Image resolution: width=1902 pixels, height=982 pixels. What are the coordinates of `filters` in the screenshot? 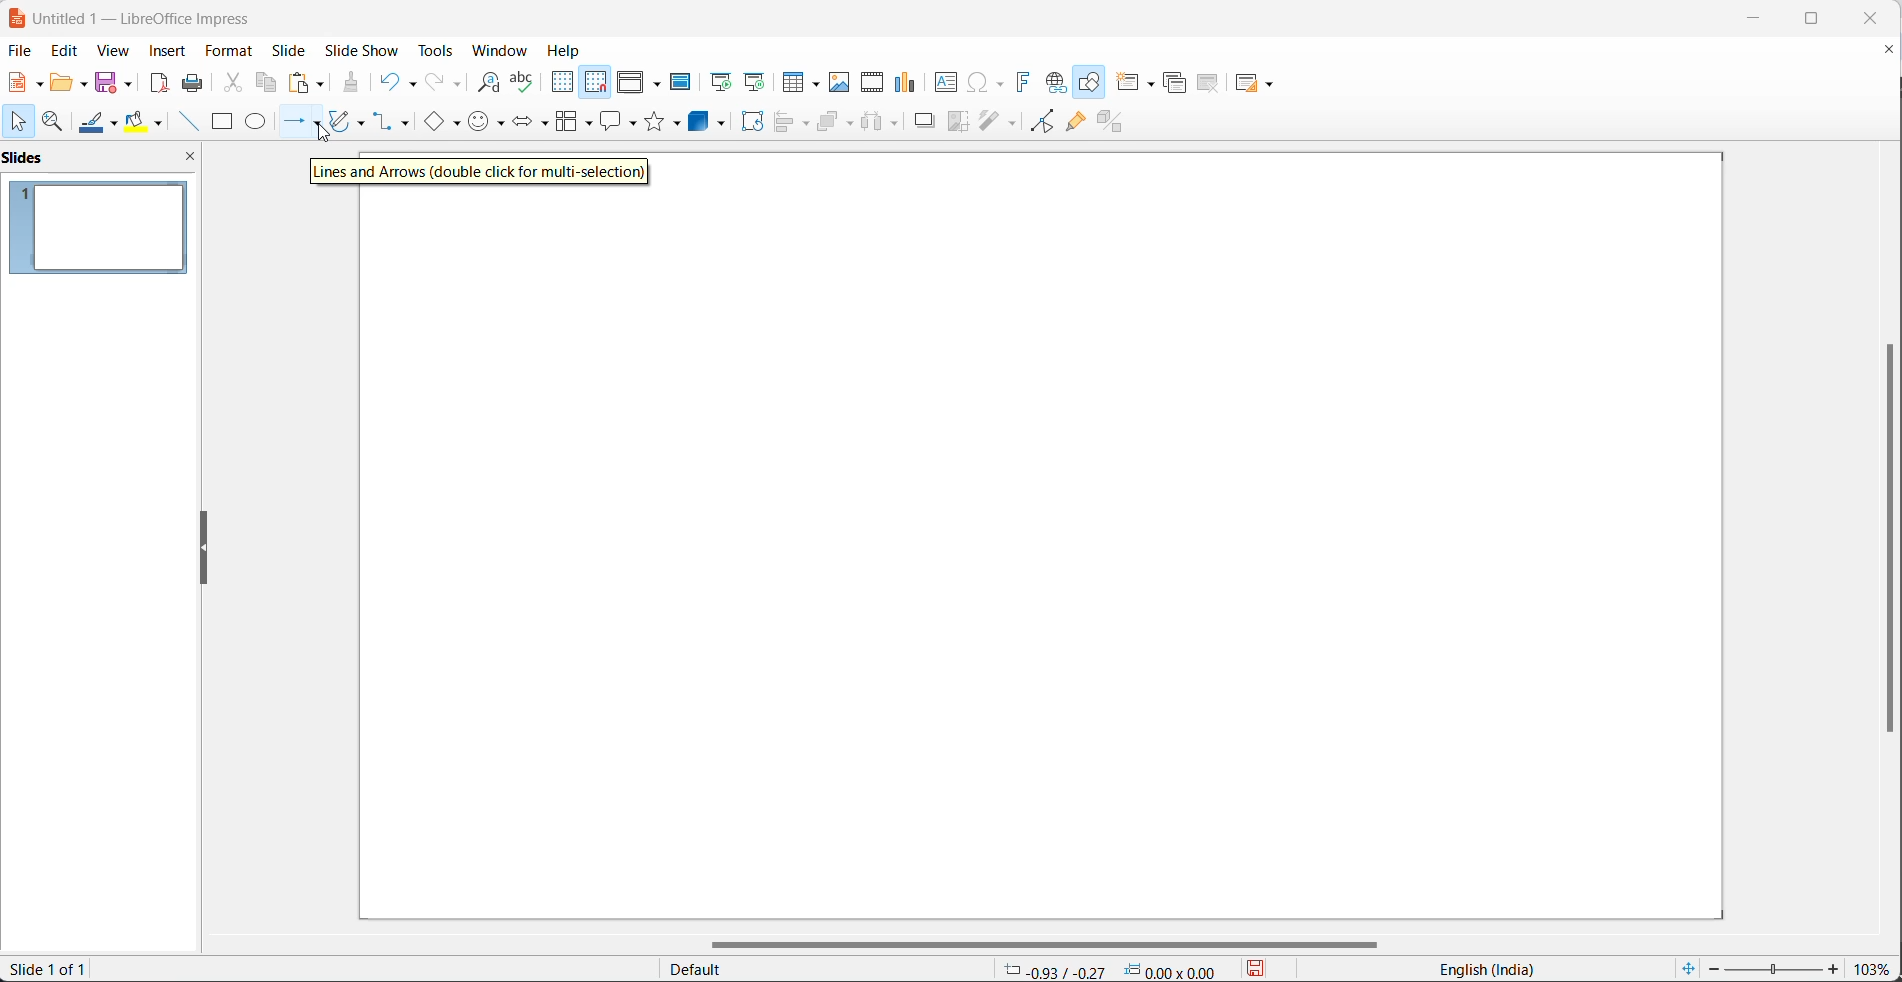 It's located at (997, 123).